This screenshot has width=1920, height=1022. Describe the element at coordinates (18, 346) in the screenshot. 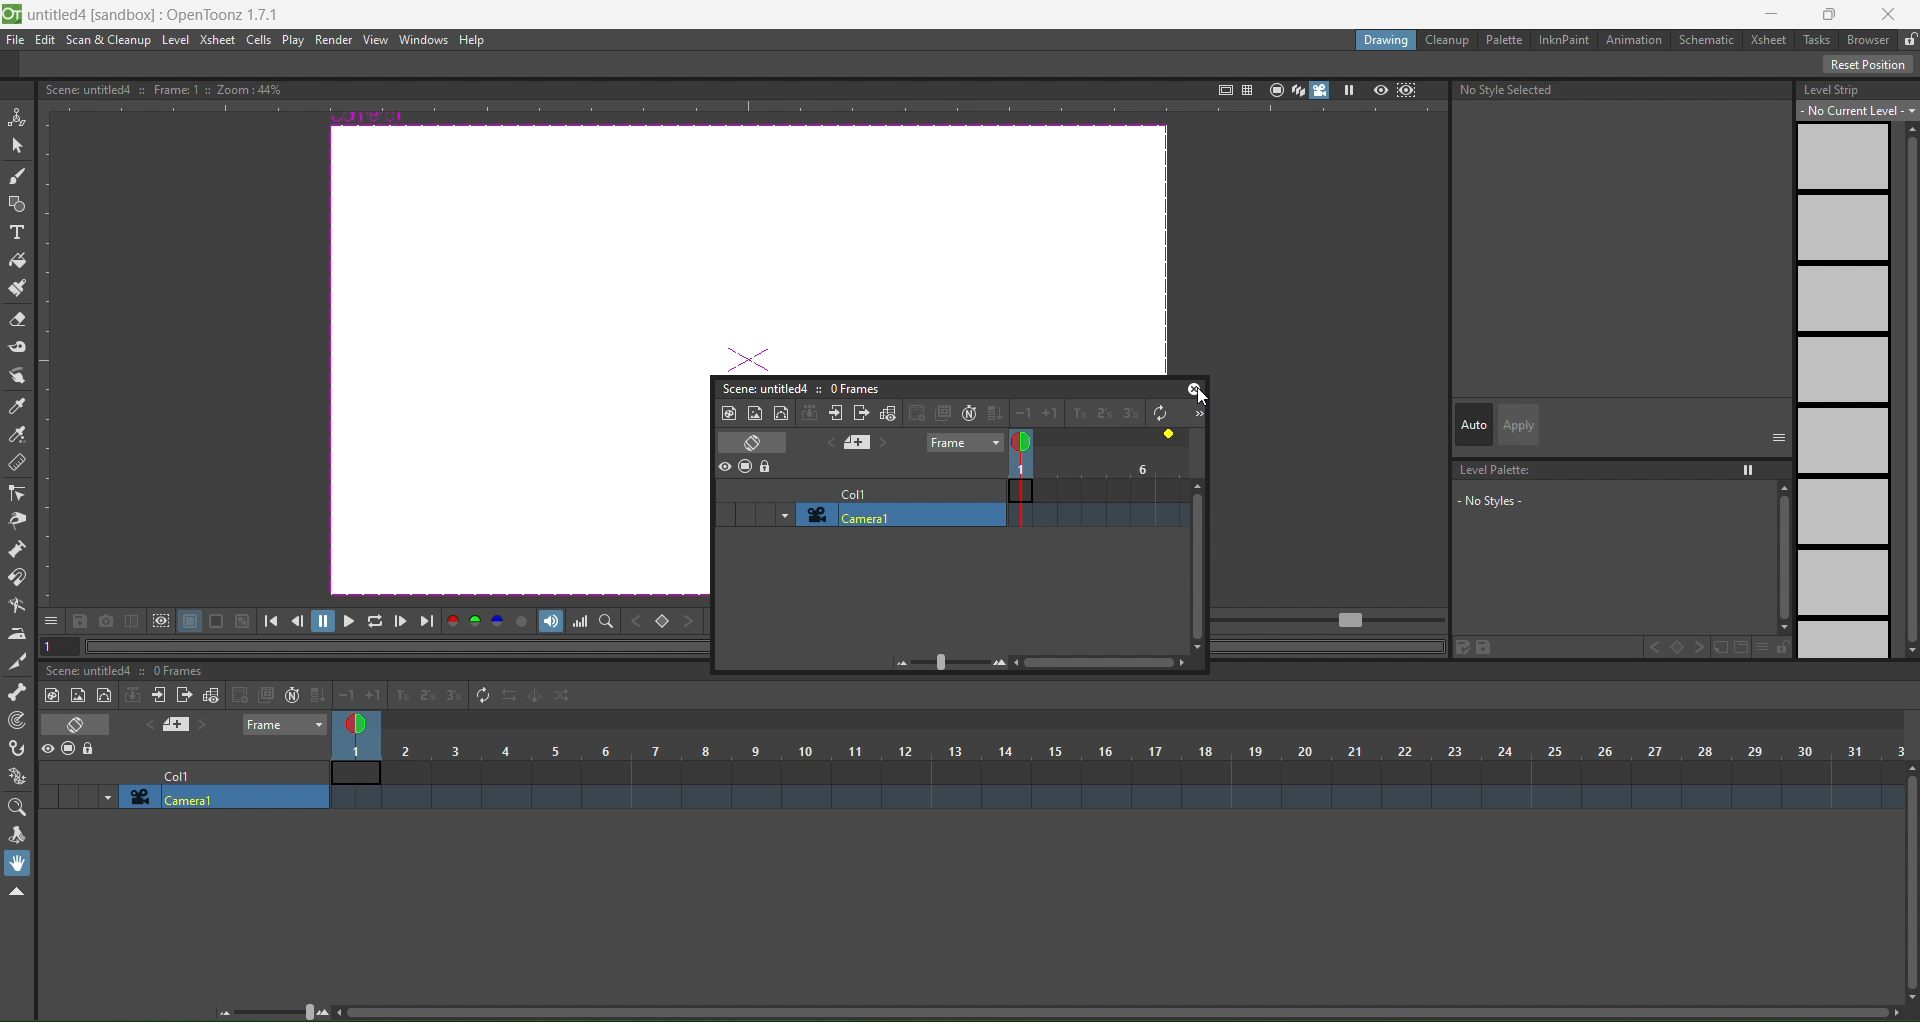

I see `tape tool` at that location.